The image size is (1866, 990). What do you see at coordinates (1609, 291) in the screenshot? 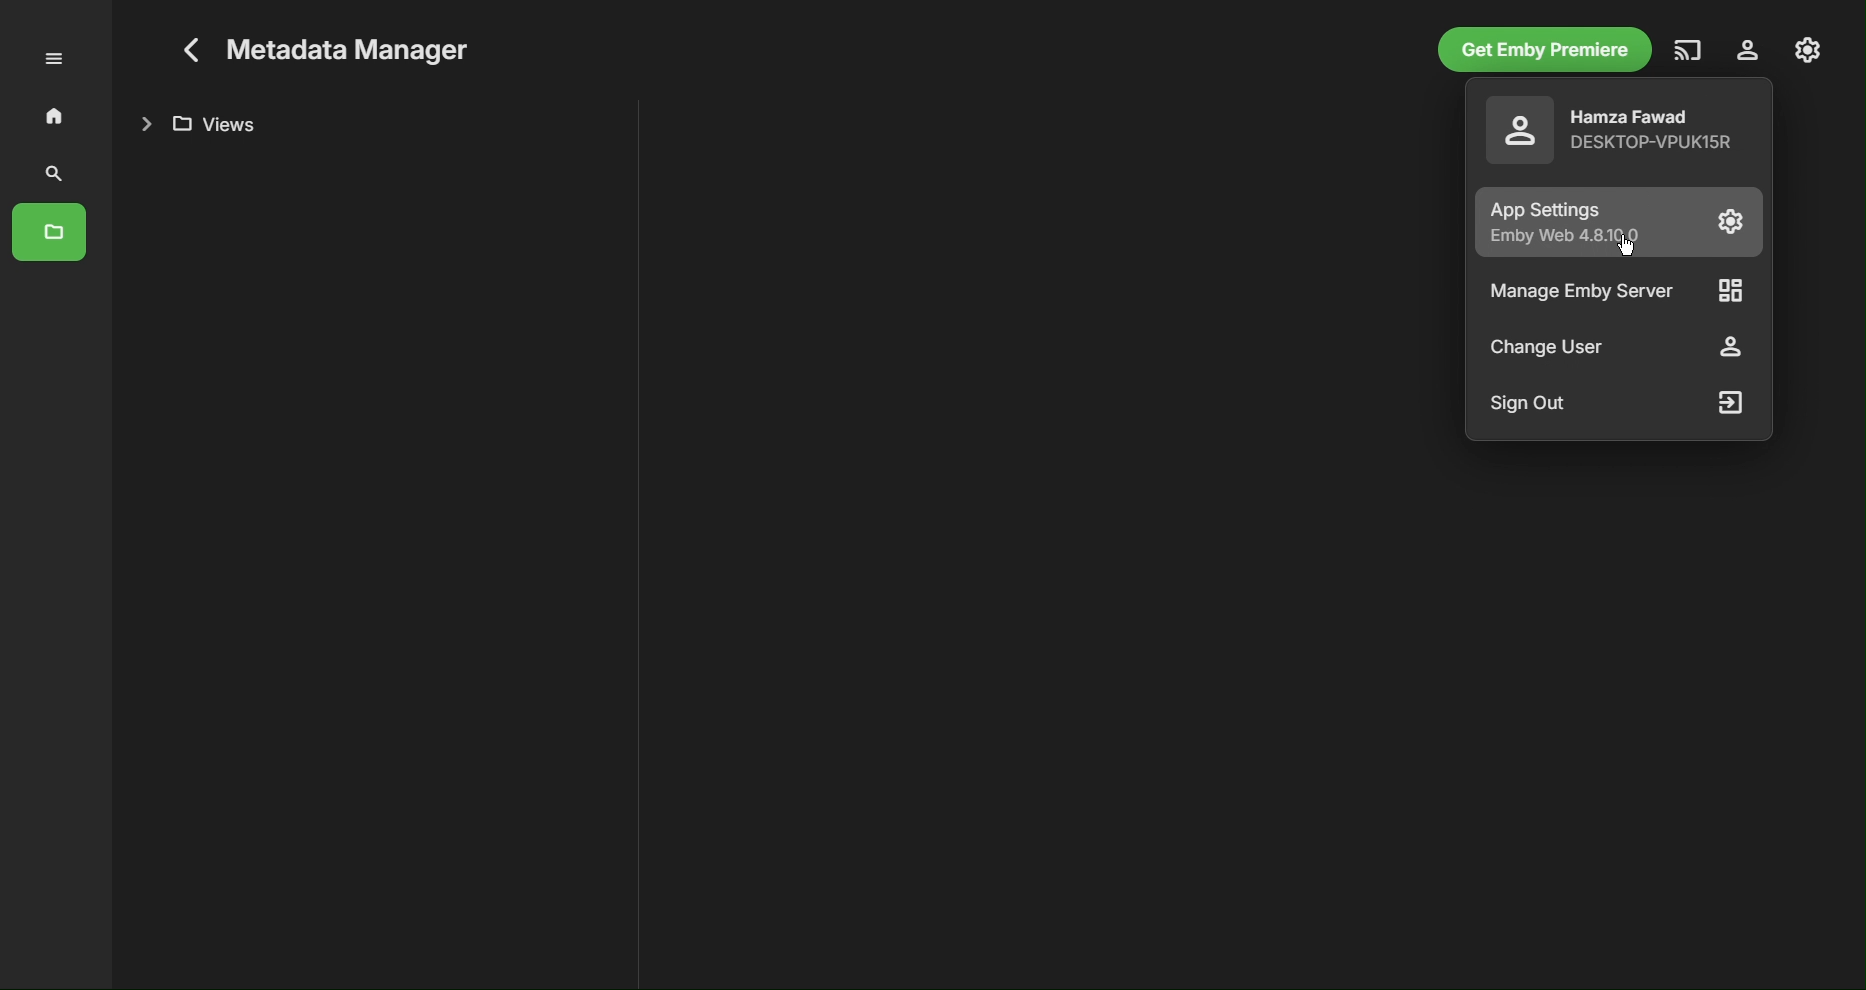
I see `Manage Emby Server` at bounding box center [1609, 291].